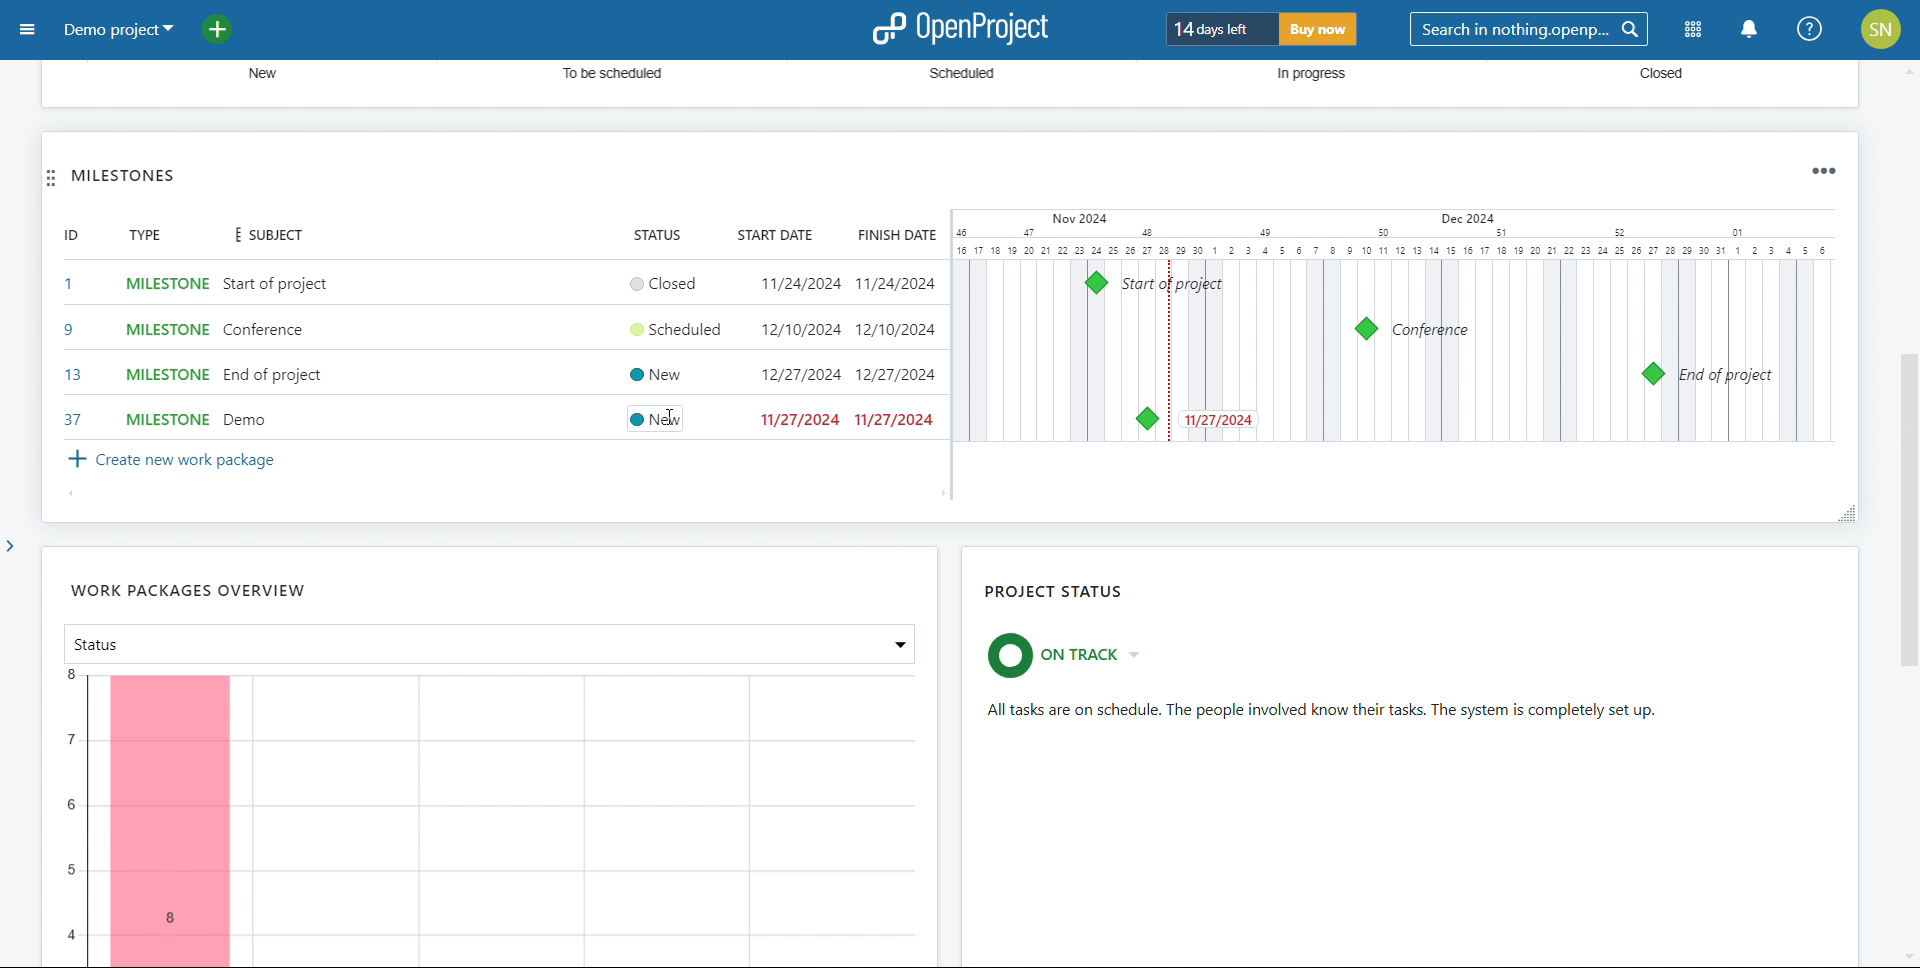 This screenshot has width=1920, height=968. Describe the element at coordinates (676, 353) in the screenshot. I see `set status` at that location.